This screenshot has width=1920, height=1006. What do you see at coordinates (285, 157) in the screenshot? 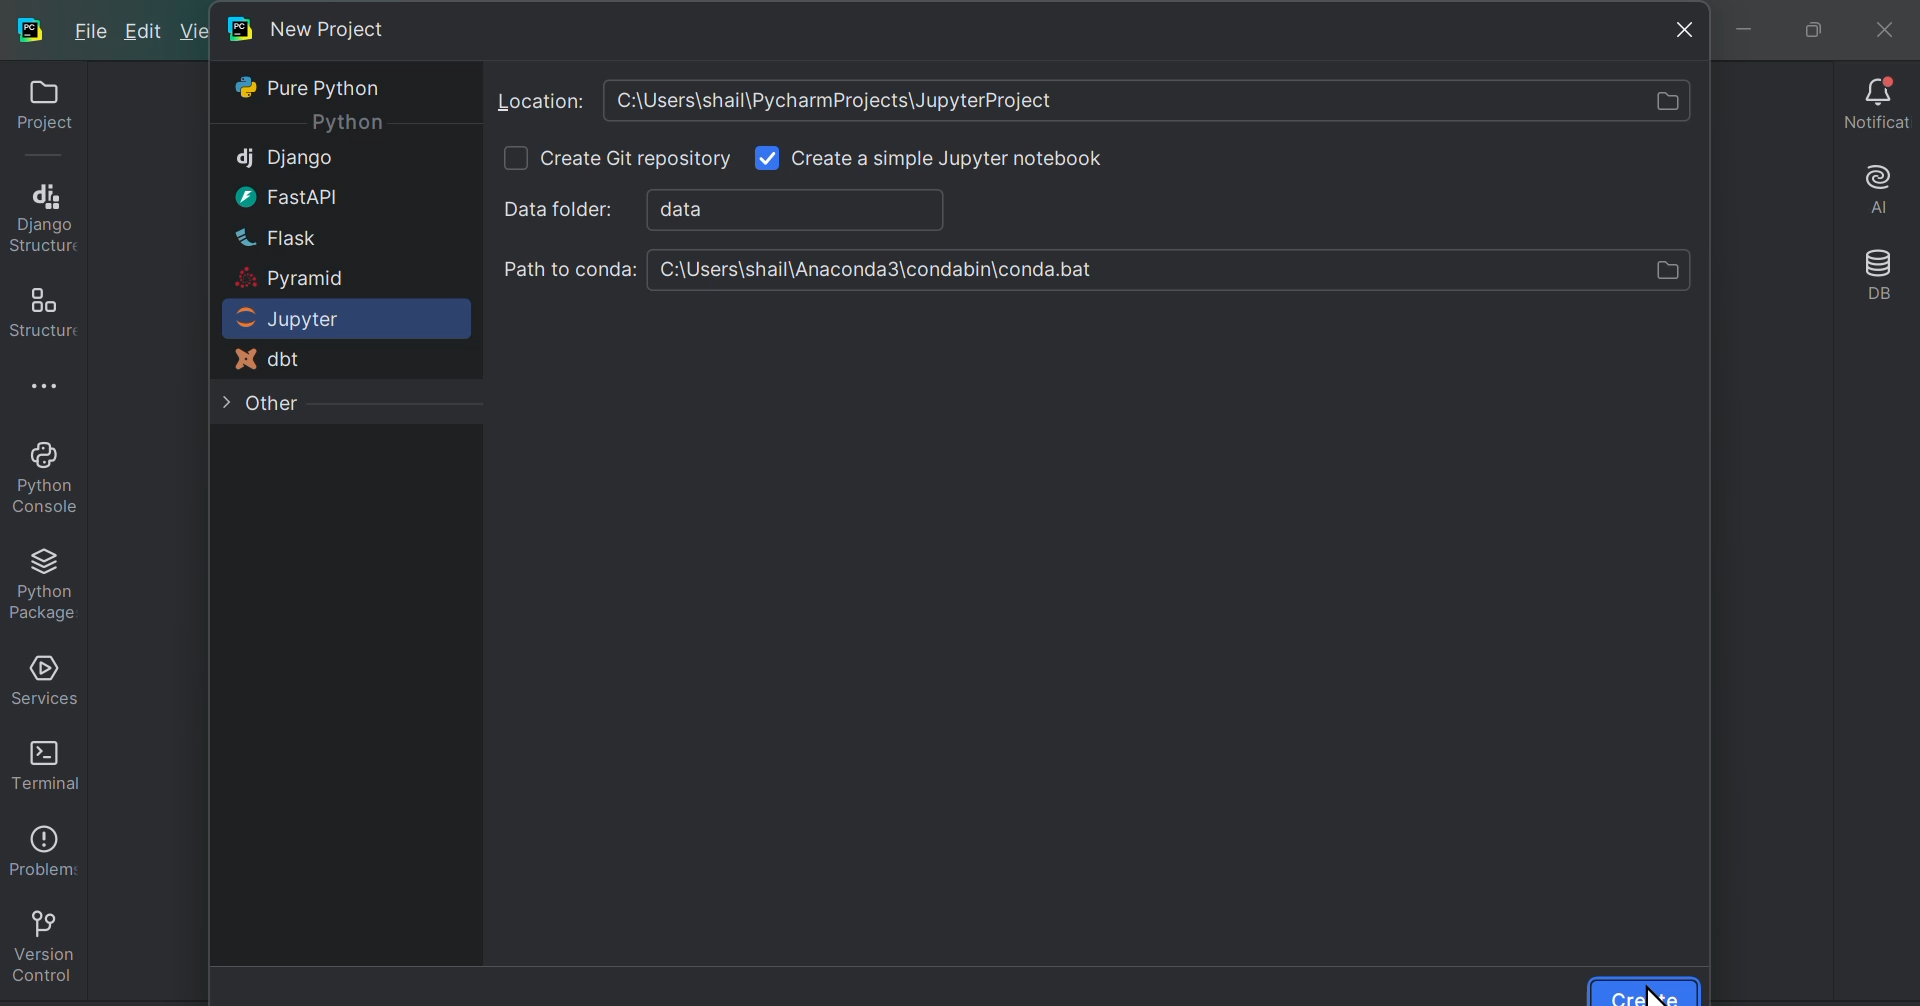
I see `Django` at bounding box center [285, 157].